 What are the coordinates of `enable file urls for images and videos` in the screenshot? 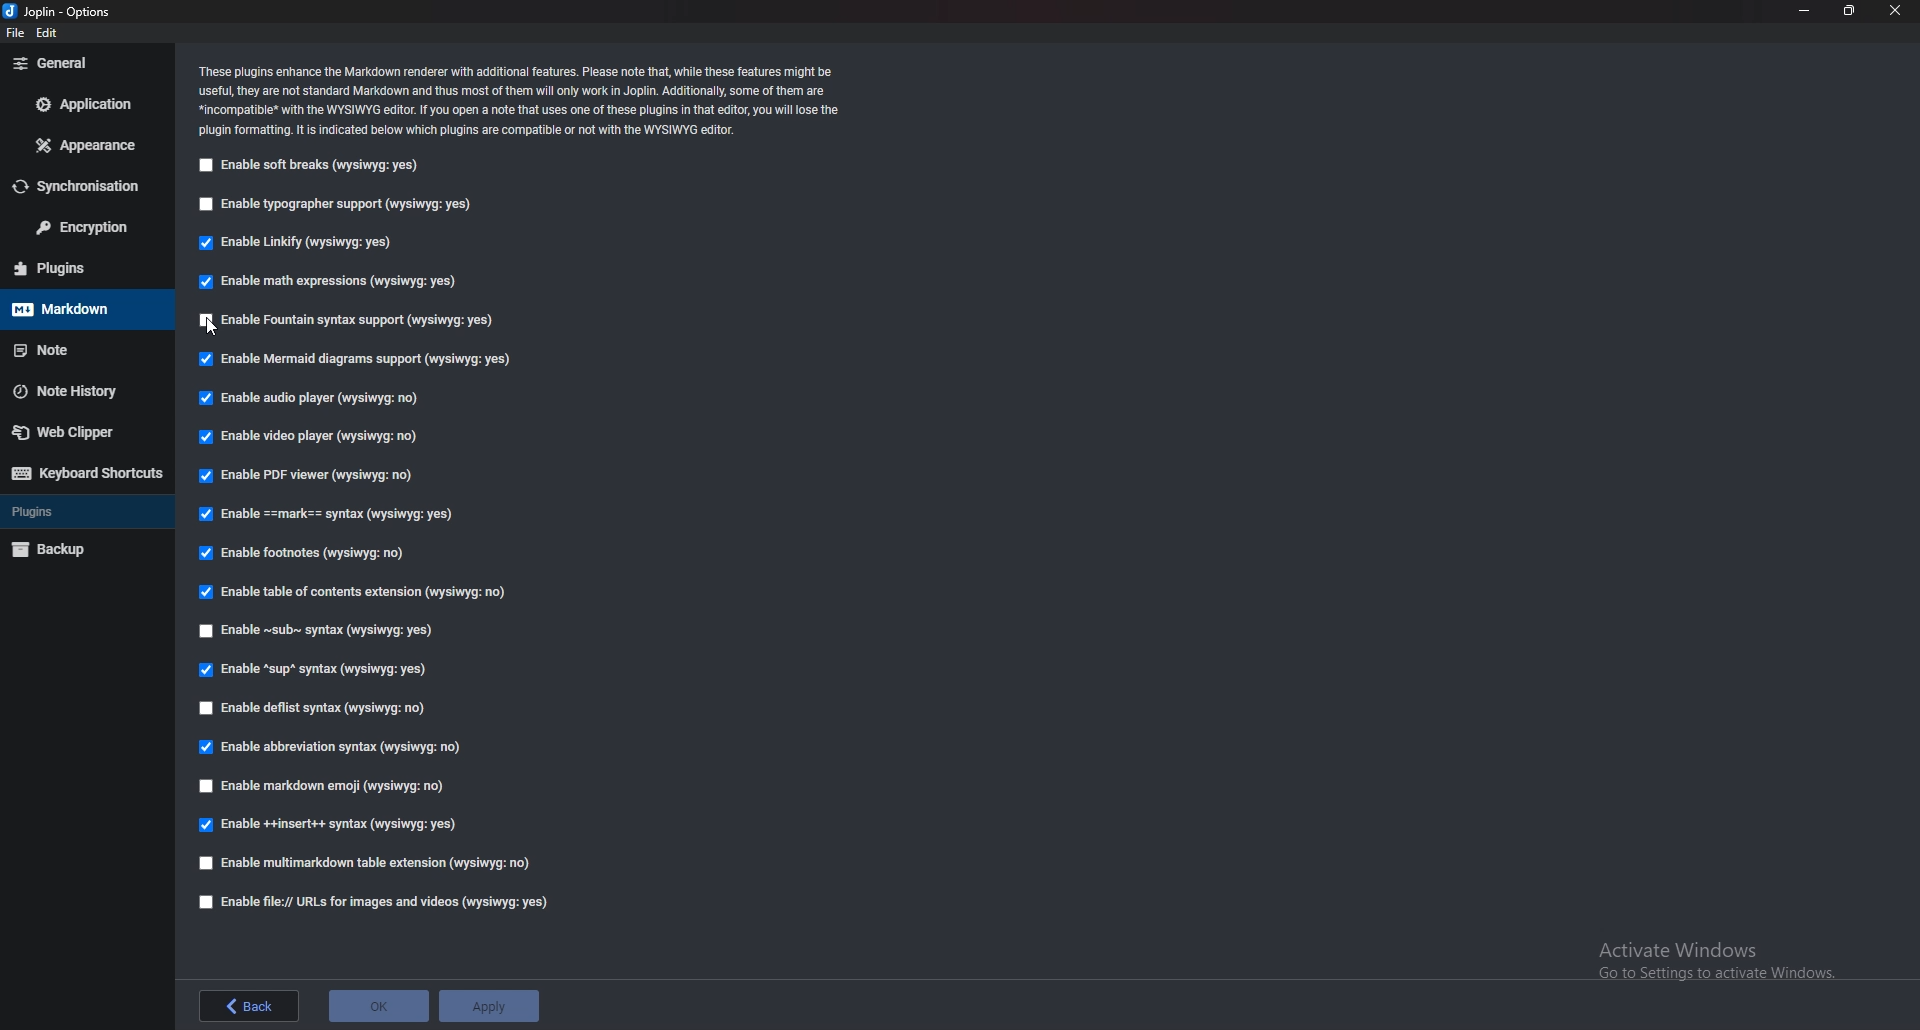 It's located at (375, 903).